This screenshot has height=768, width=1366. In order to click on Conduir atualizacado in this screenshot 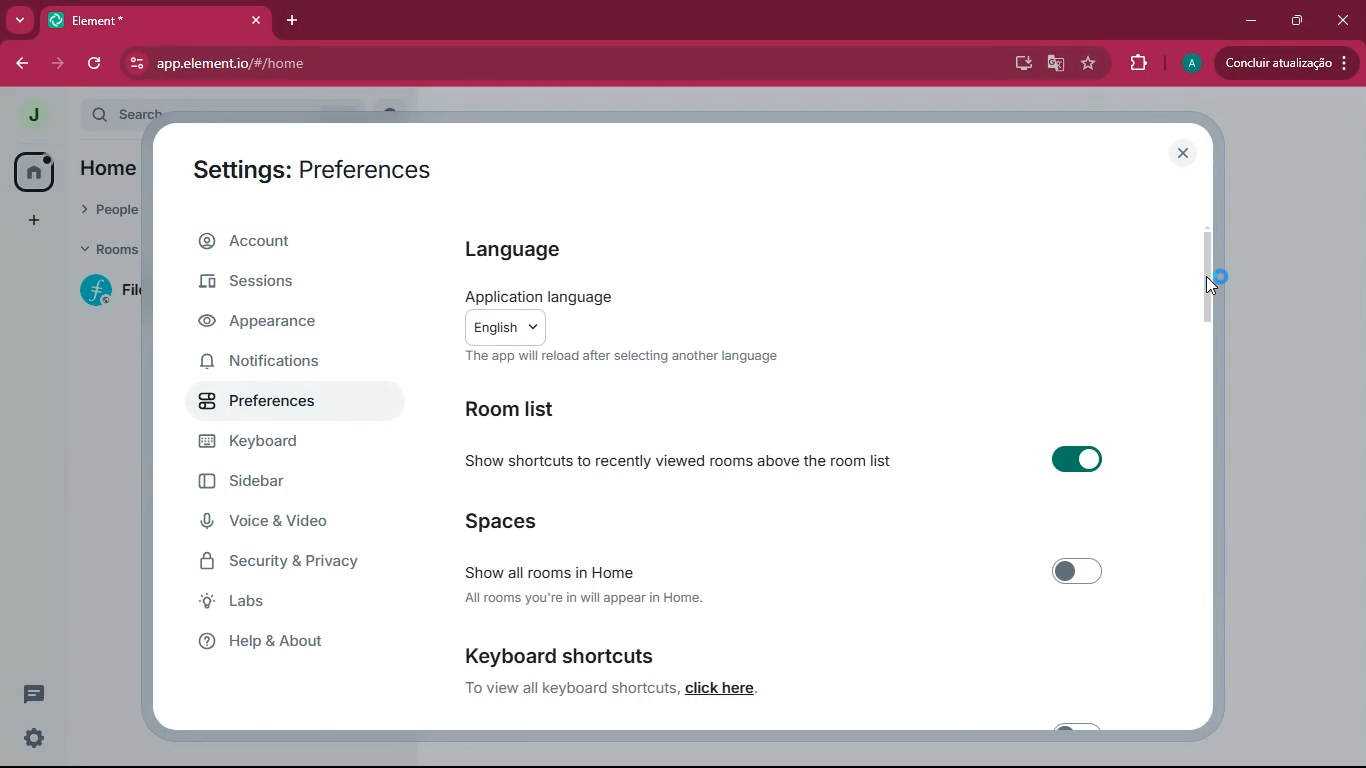, I will do `click(1284, 63)`.